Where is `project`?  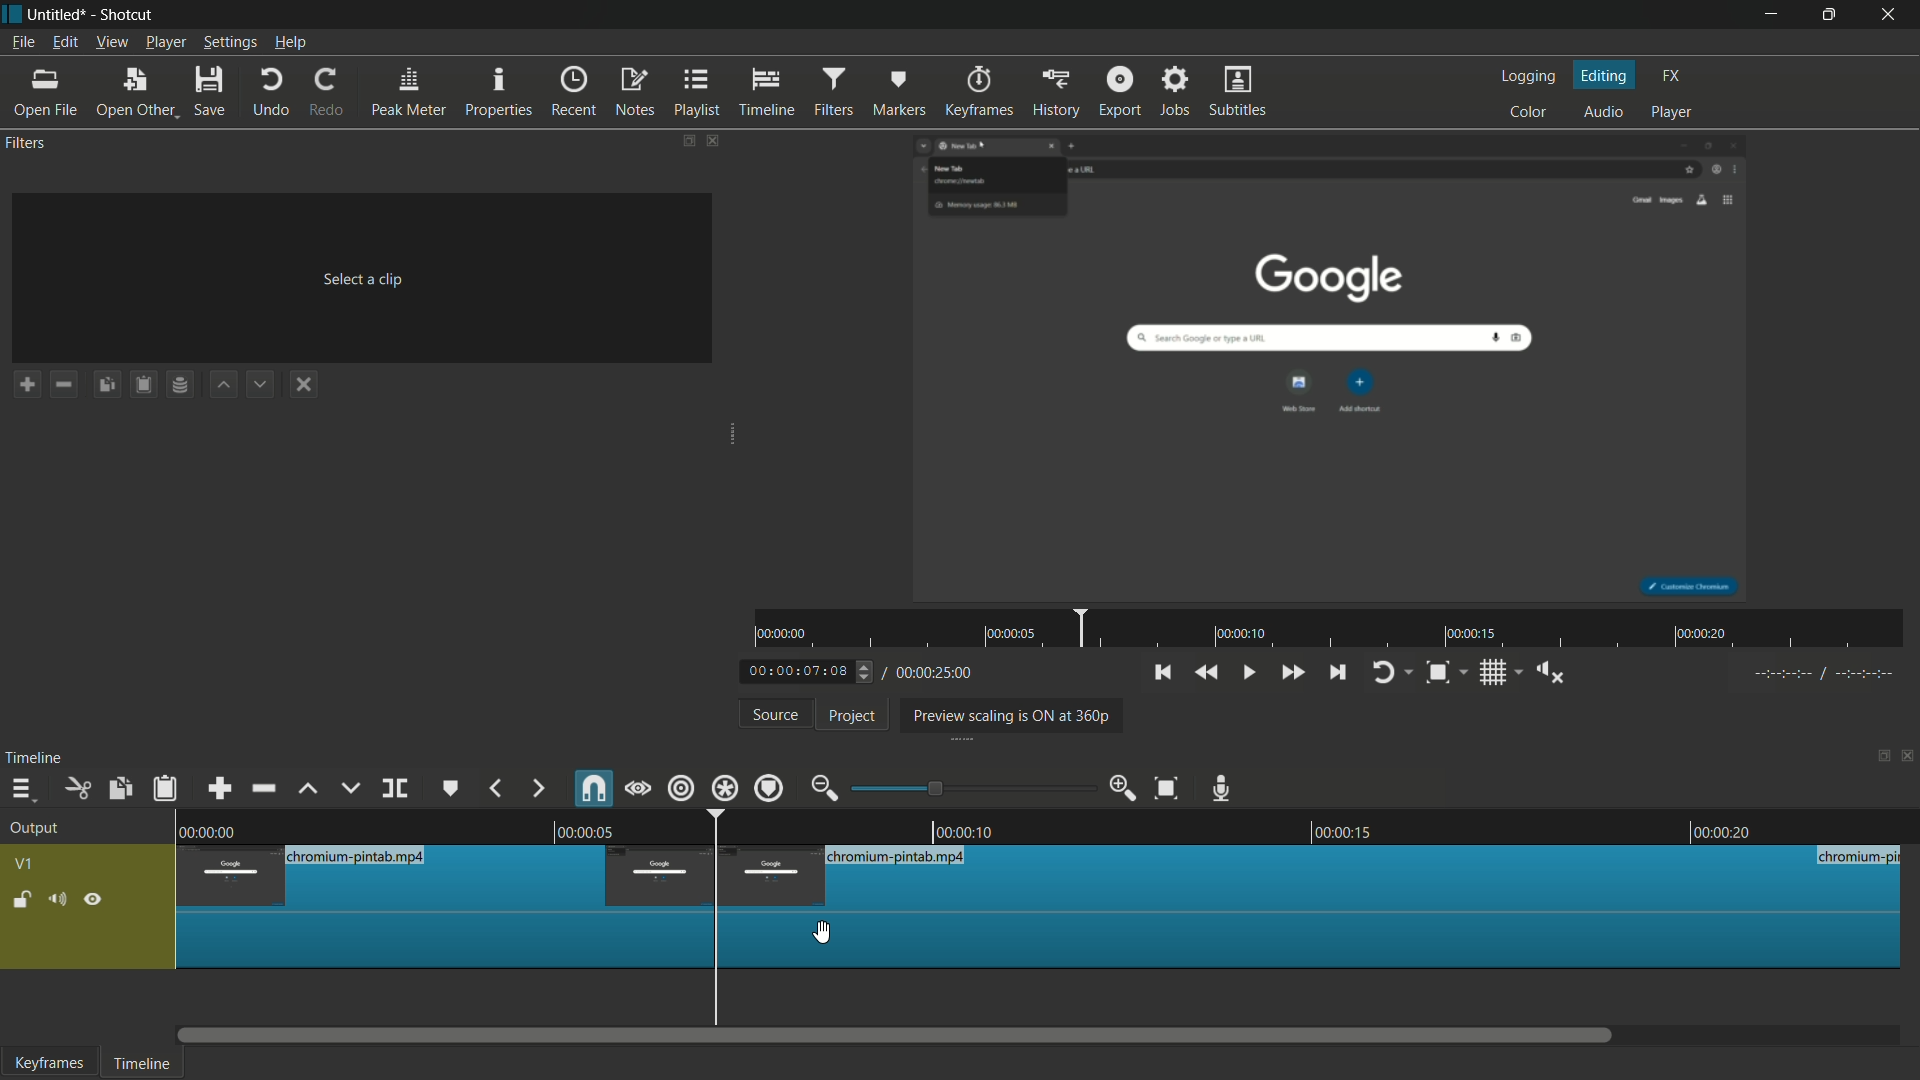
project is located at coordinates (853, 716).